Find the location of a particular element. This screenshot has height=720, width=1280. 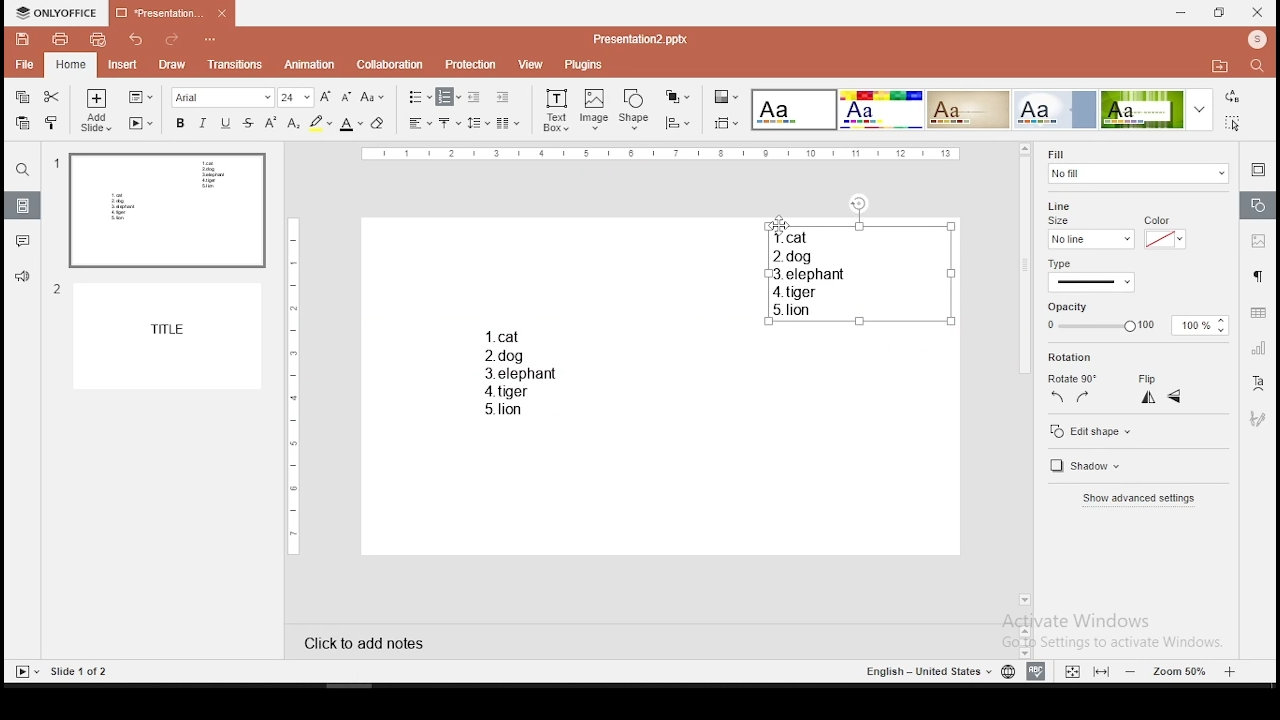

zoom level is located at coordinates (1178, 672).